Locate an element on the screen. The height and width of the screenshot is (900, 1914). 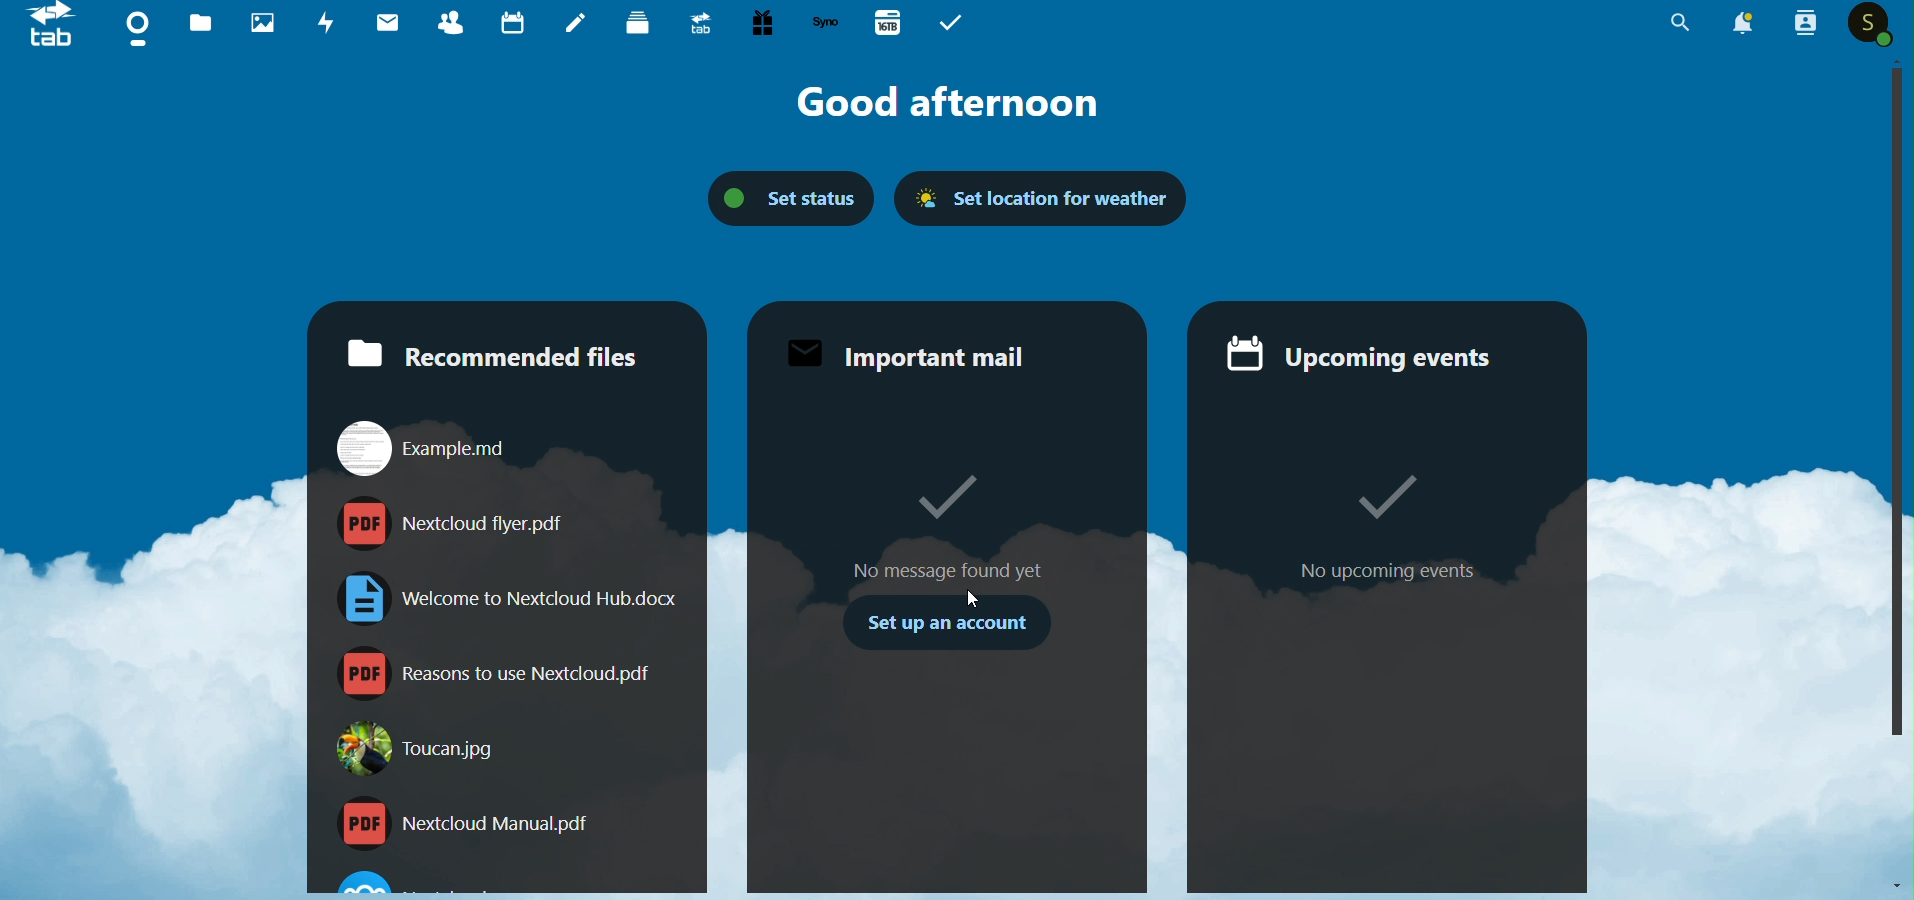
cursor is located at coordinates (973, 600).